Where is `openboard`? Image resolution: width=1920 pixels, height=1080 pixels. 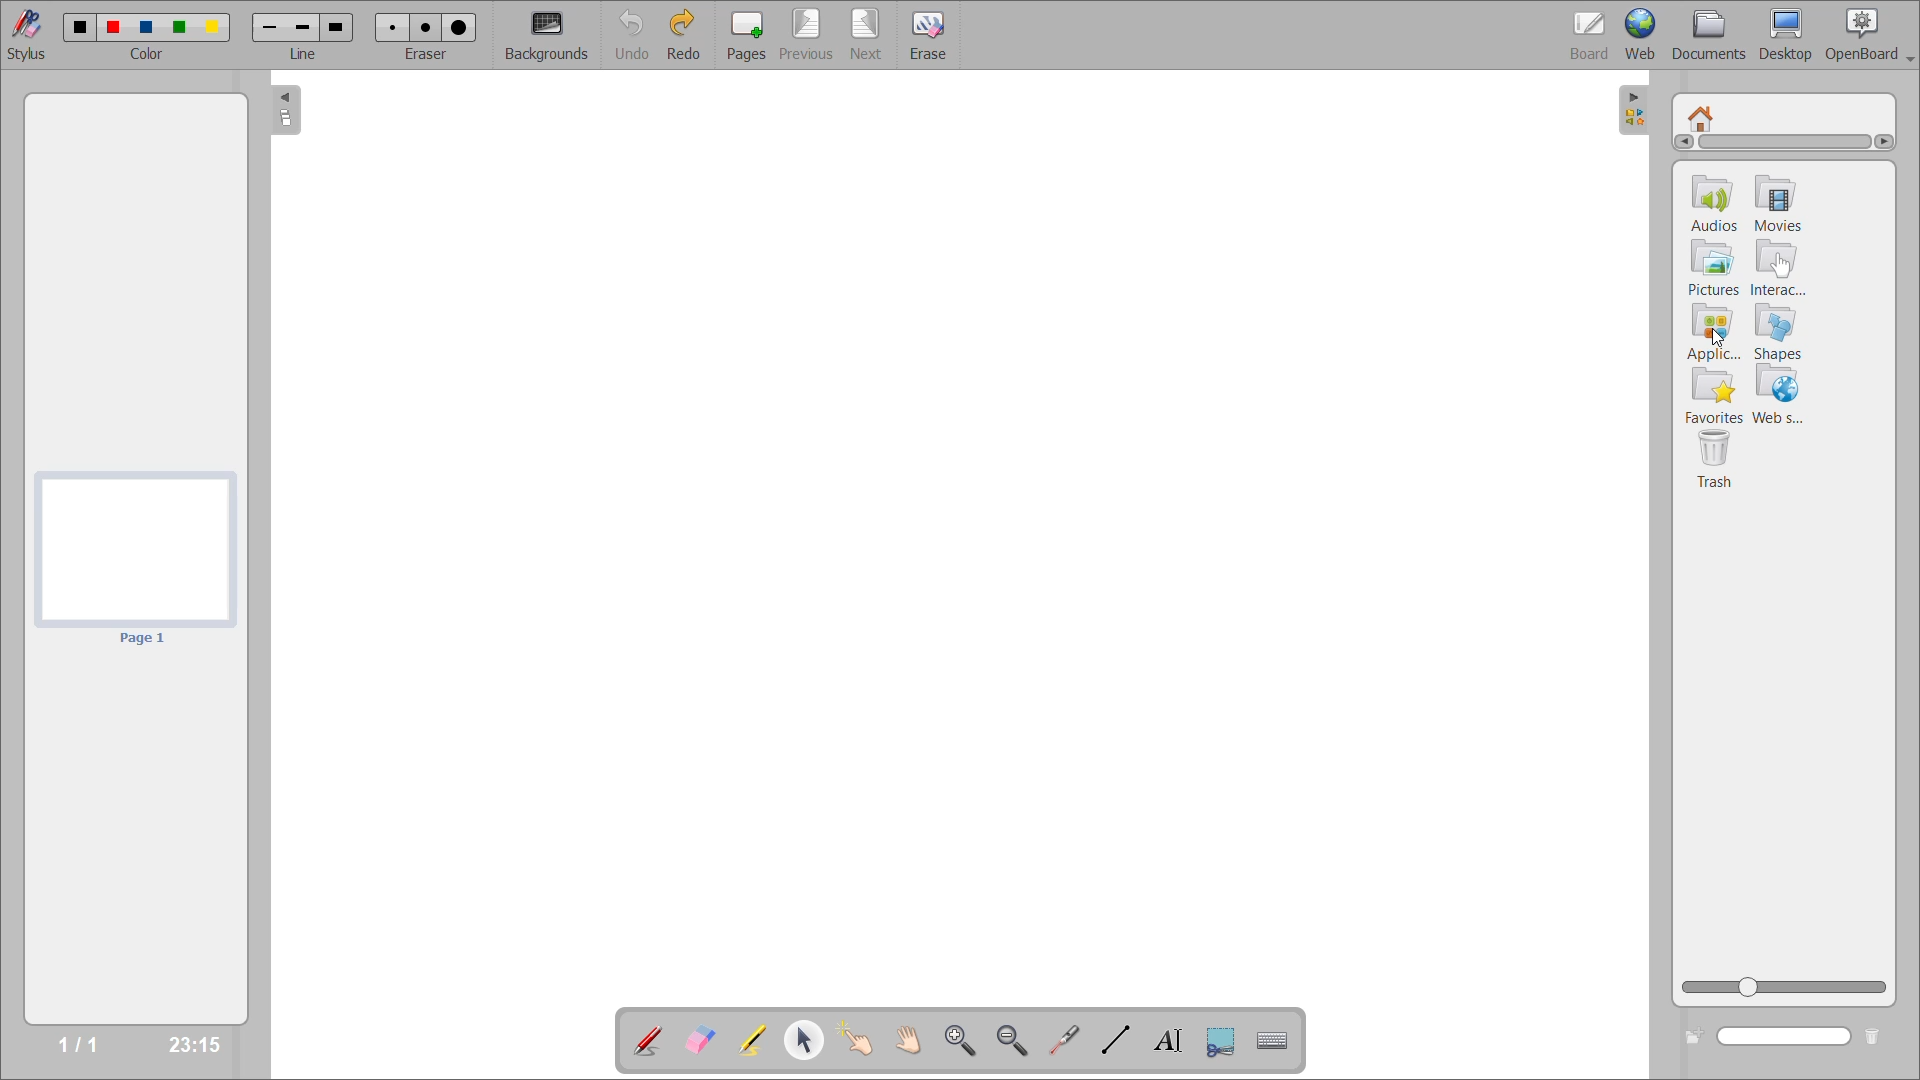
openboard is located at coordinates (1872, 35).